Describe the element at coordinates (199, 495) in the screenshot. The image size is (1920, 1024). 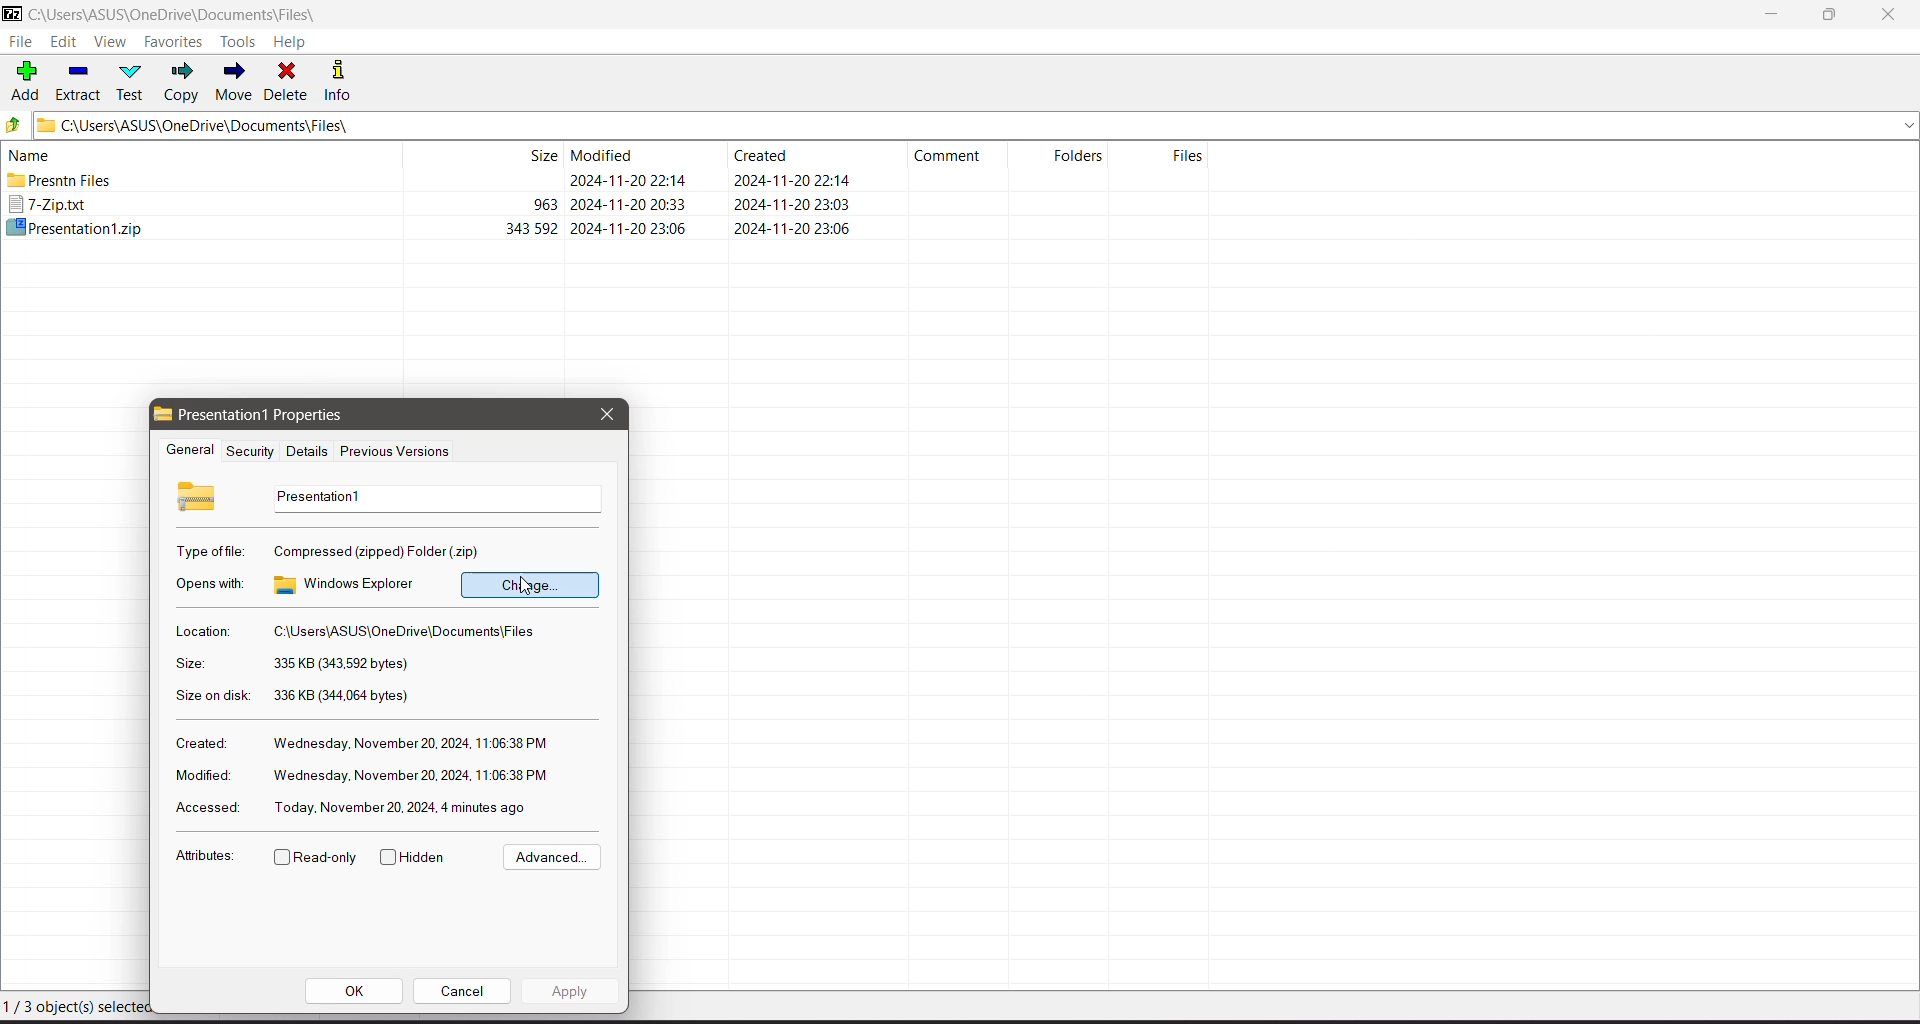
I see `Selected File Icon` at that location.